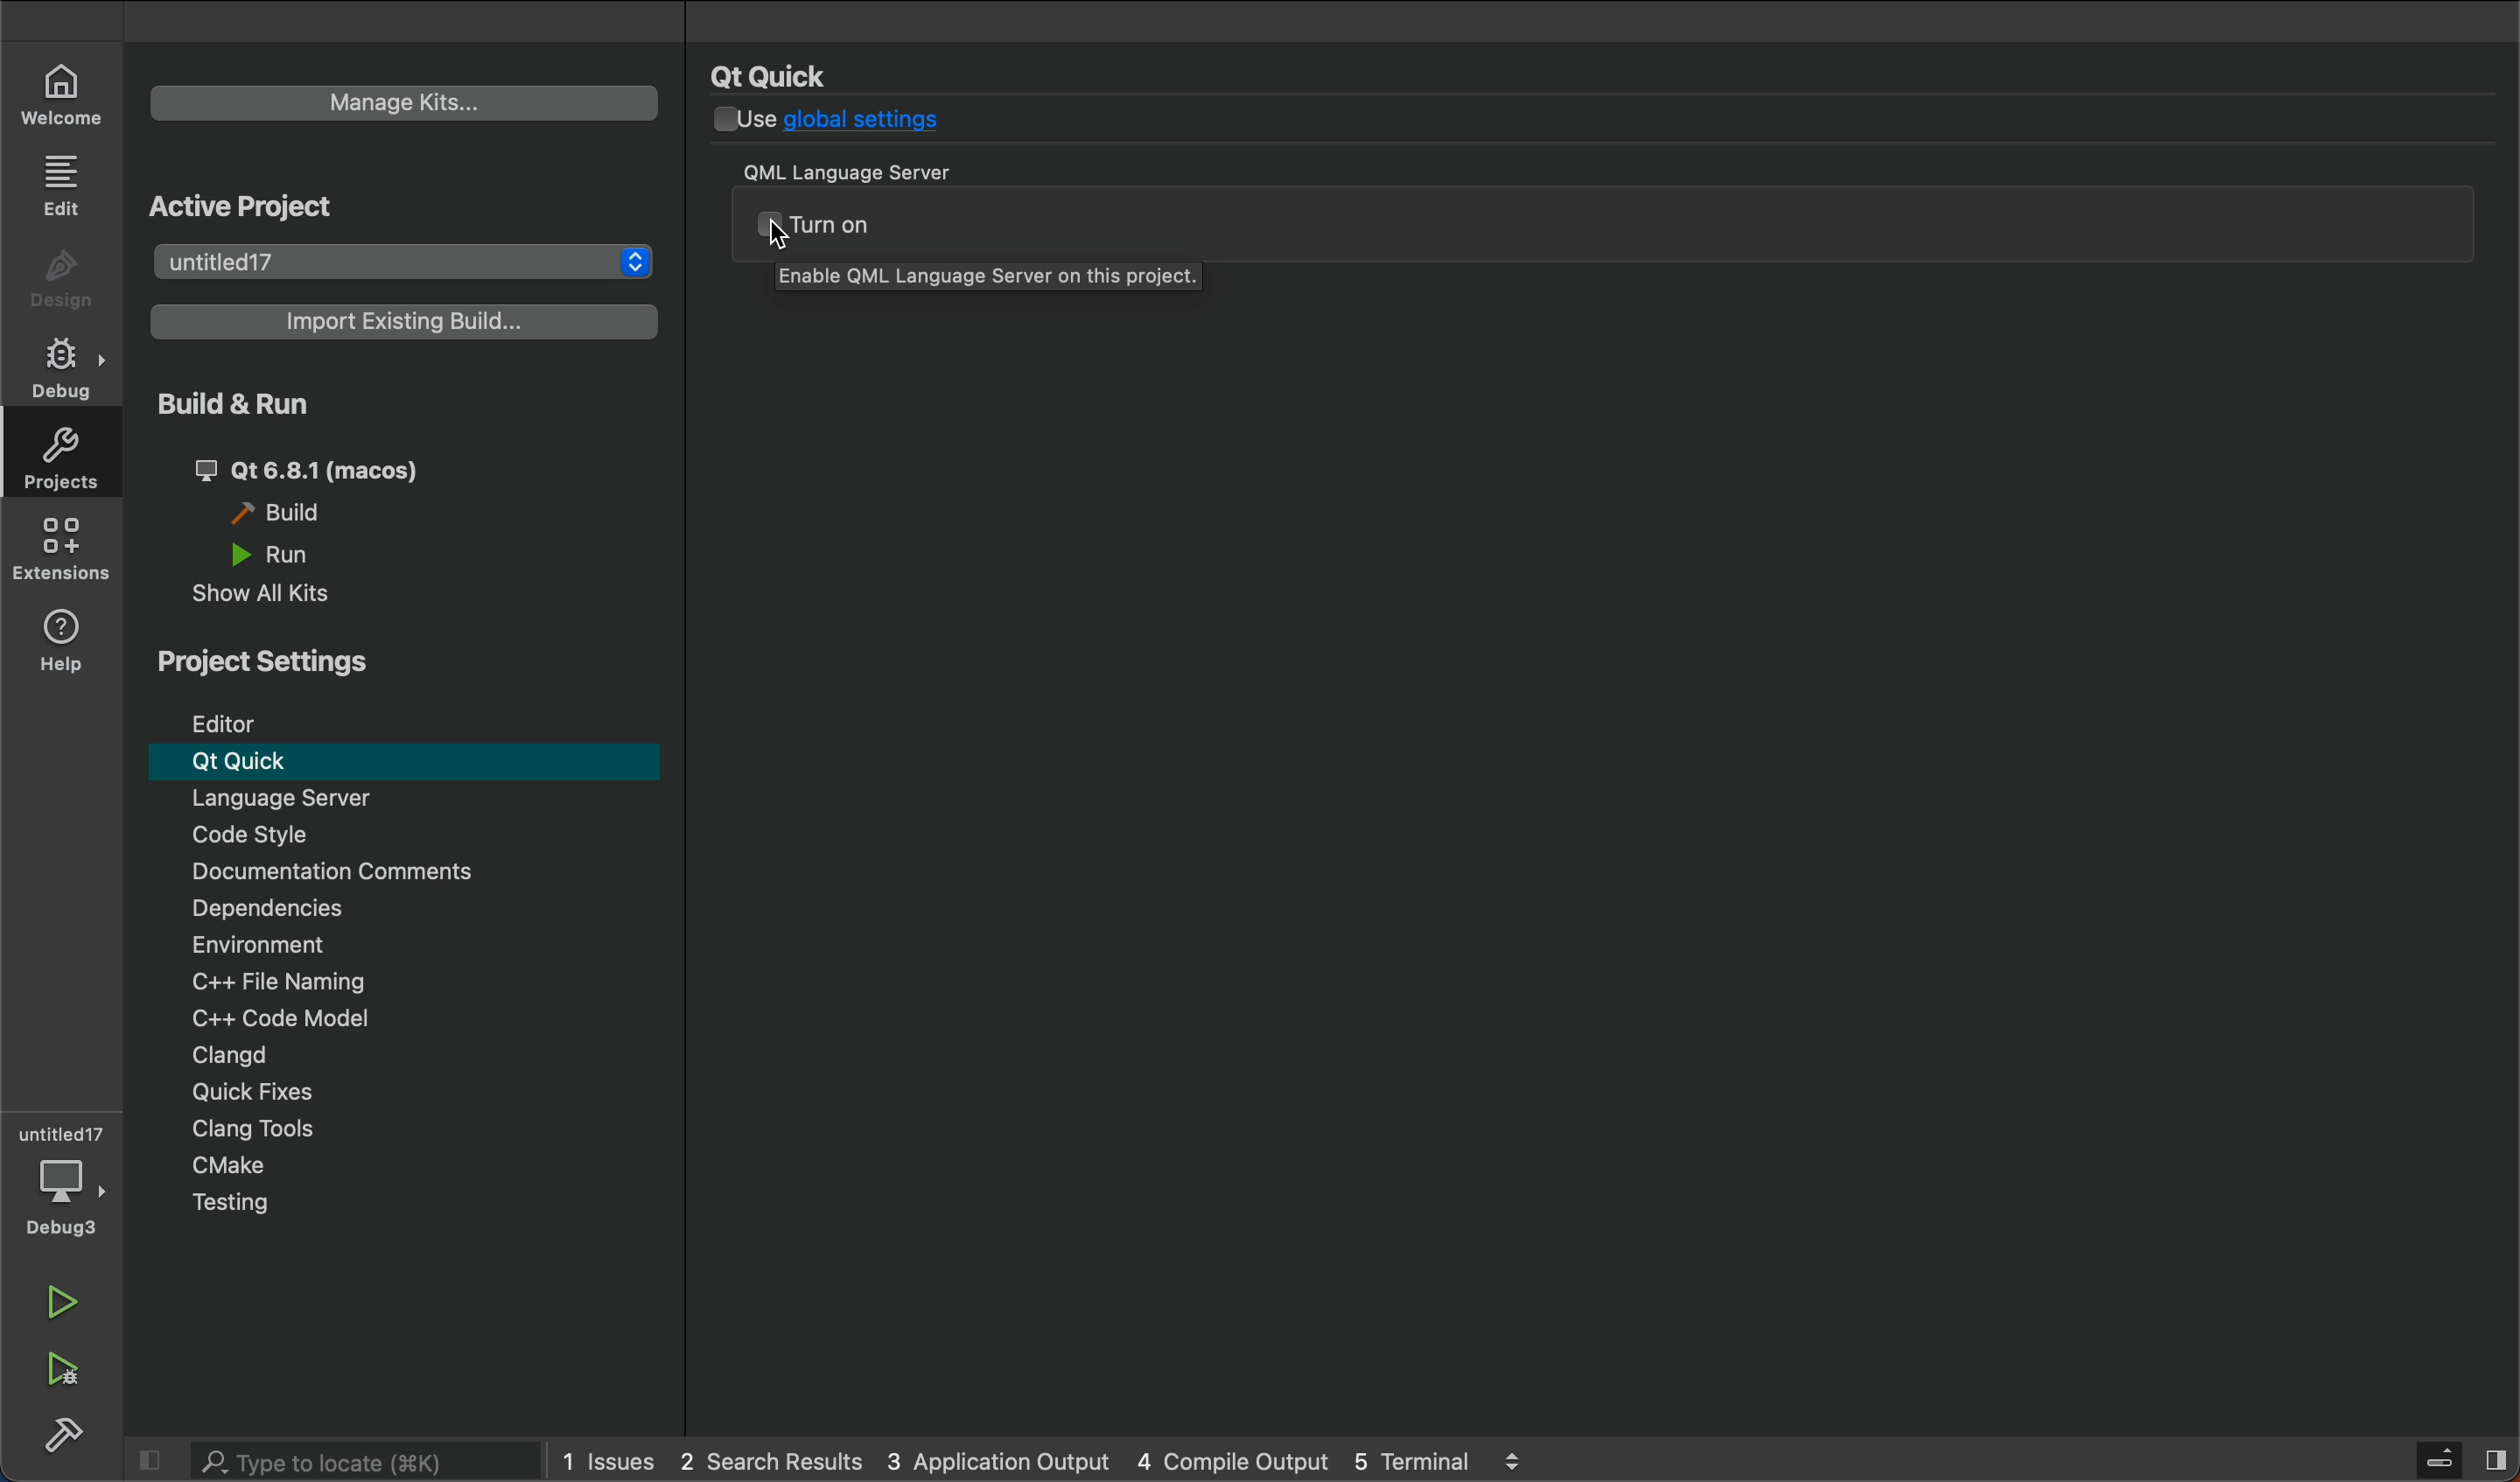 This screenshot has height=1482, width=2520. Describe the element at coordinates (774, 1460) in the screenshot. I see `2 search result` at that location.